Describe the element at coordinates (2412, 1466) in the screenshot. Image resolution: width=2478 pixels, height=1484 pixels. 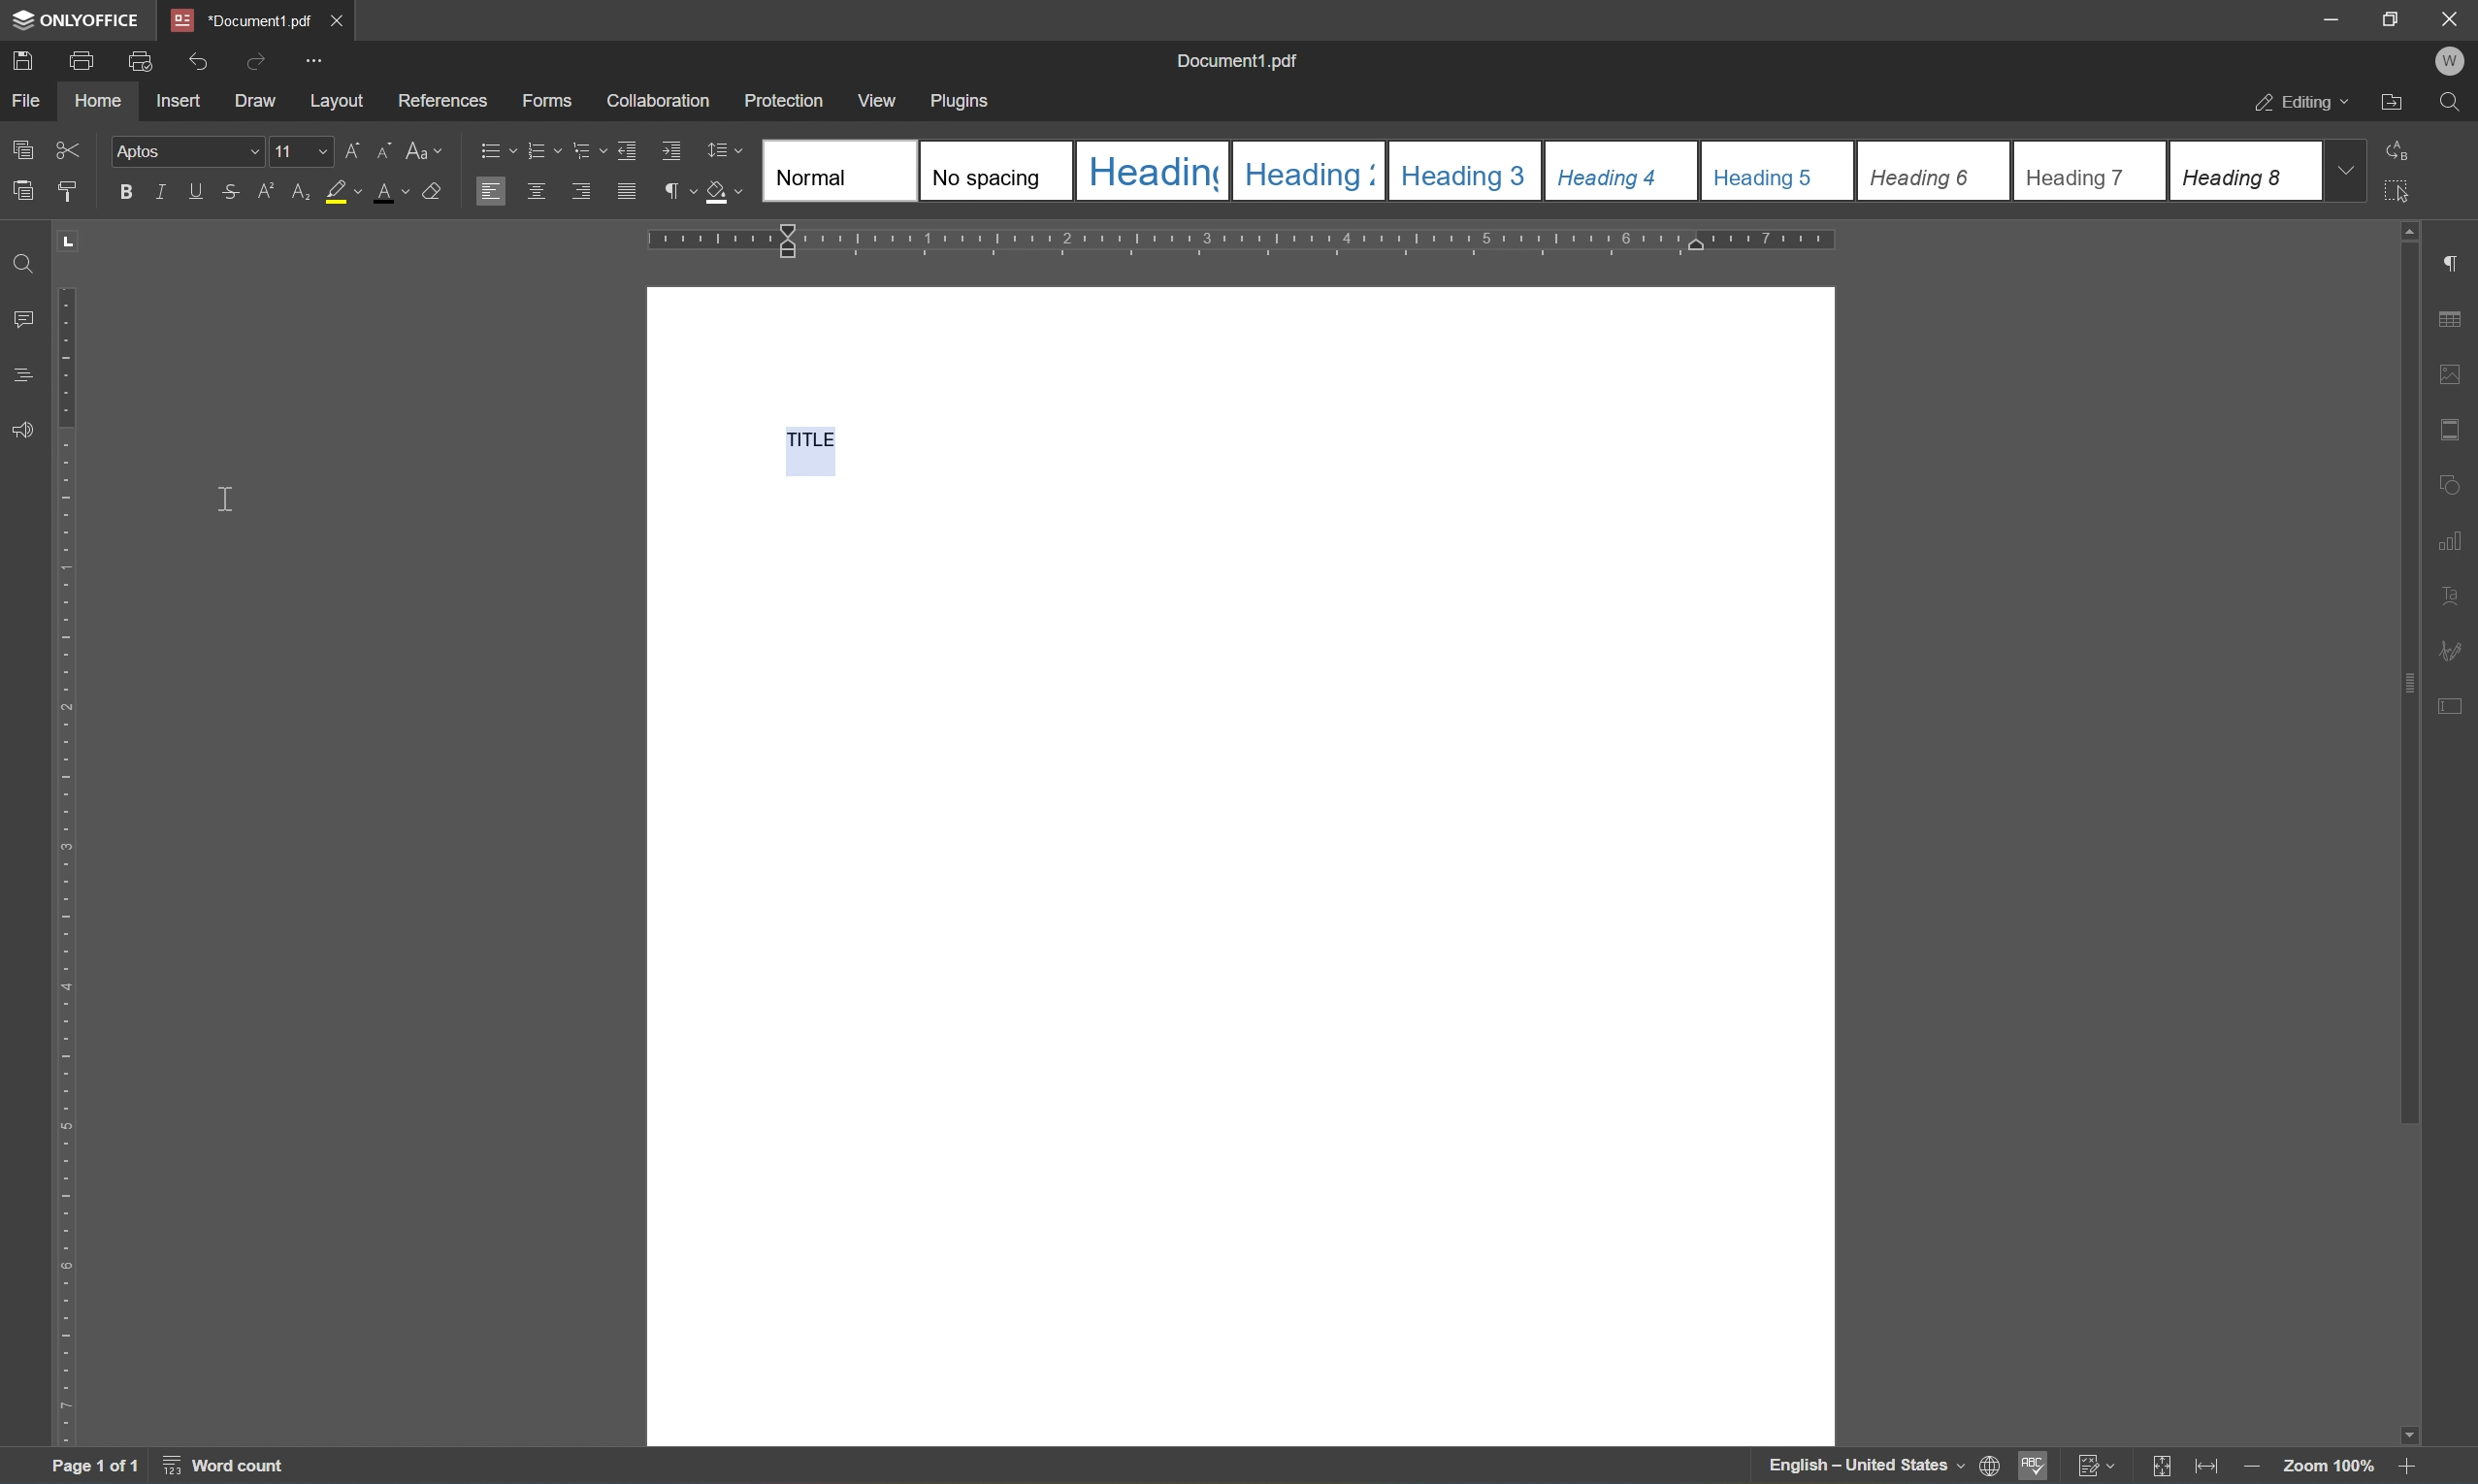
I see `Zoom in` at that location.